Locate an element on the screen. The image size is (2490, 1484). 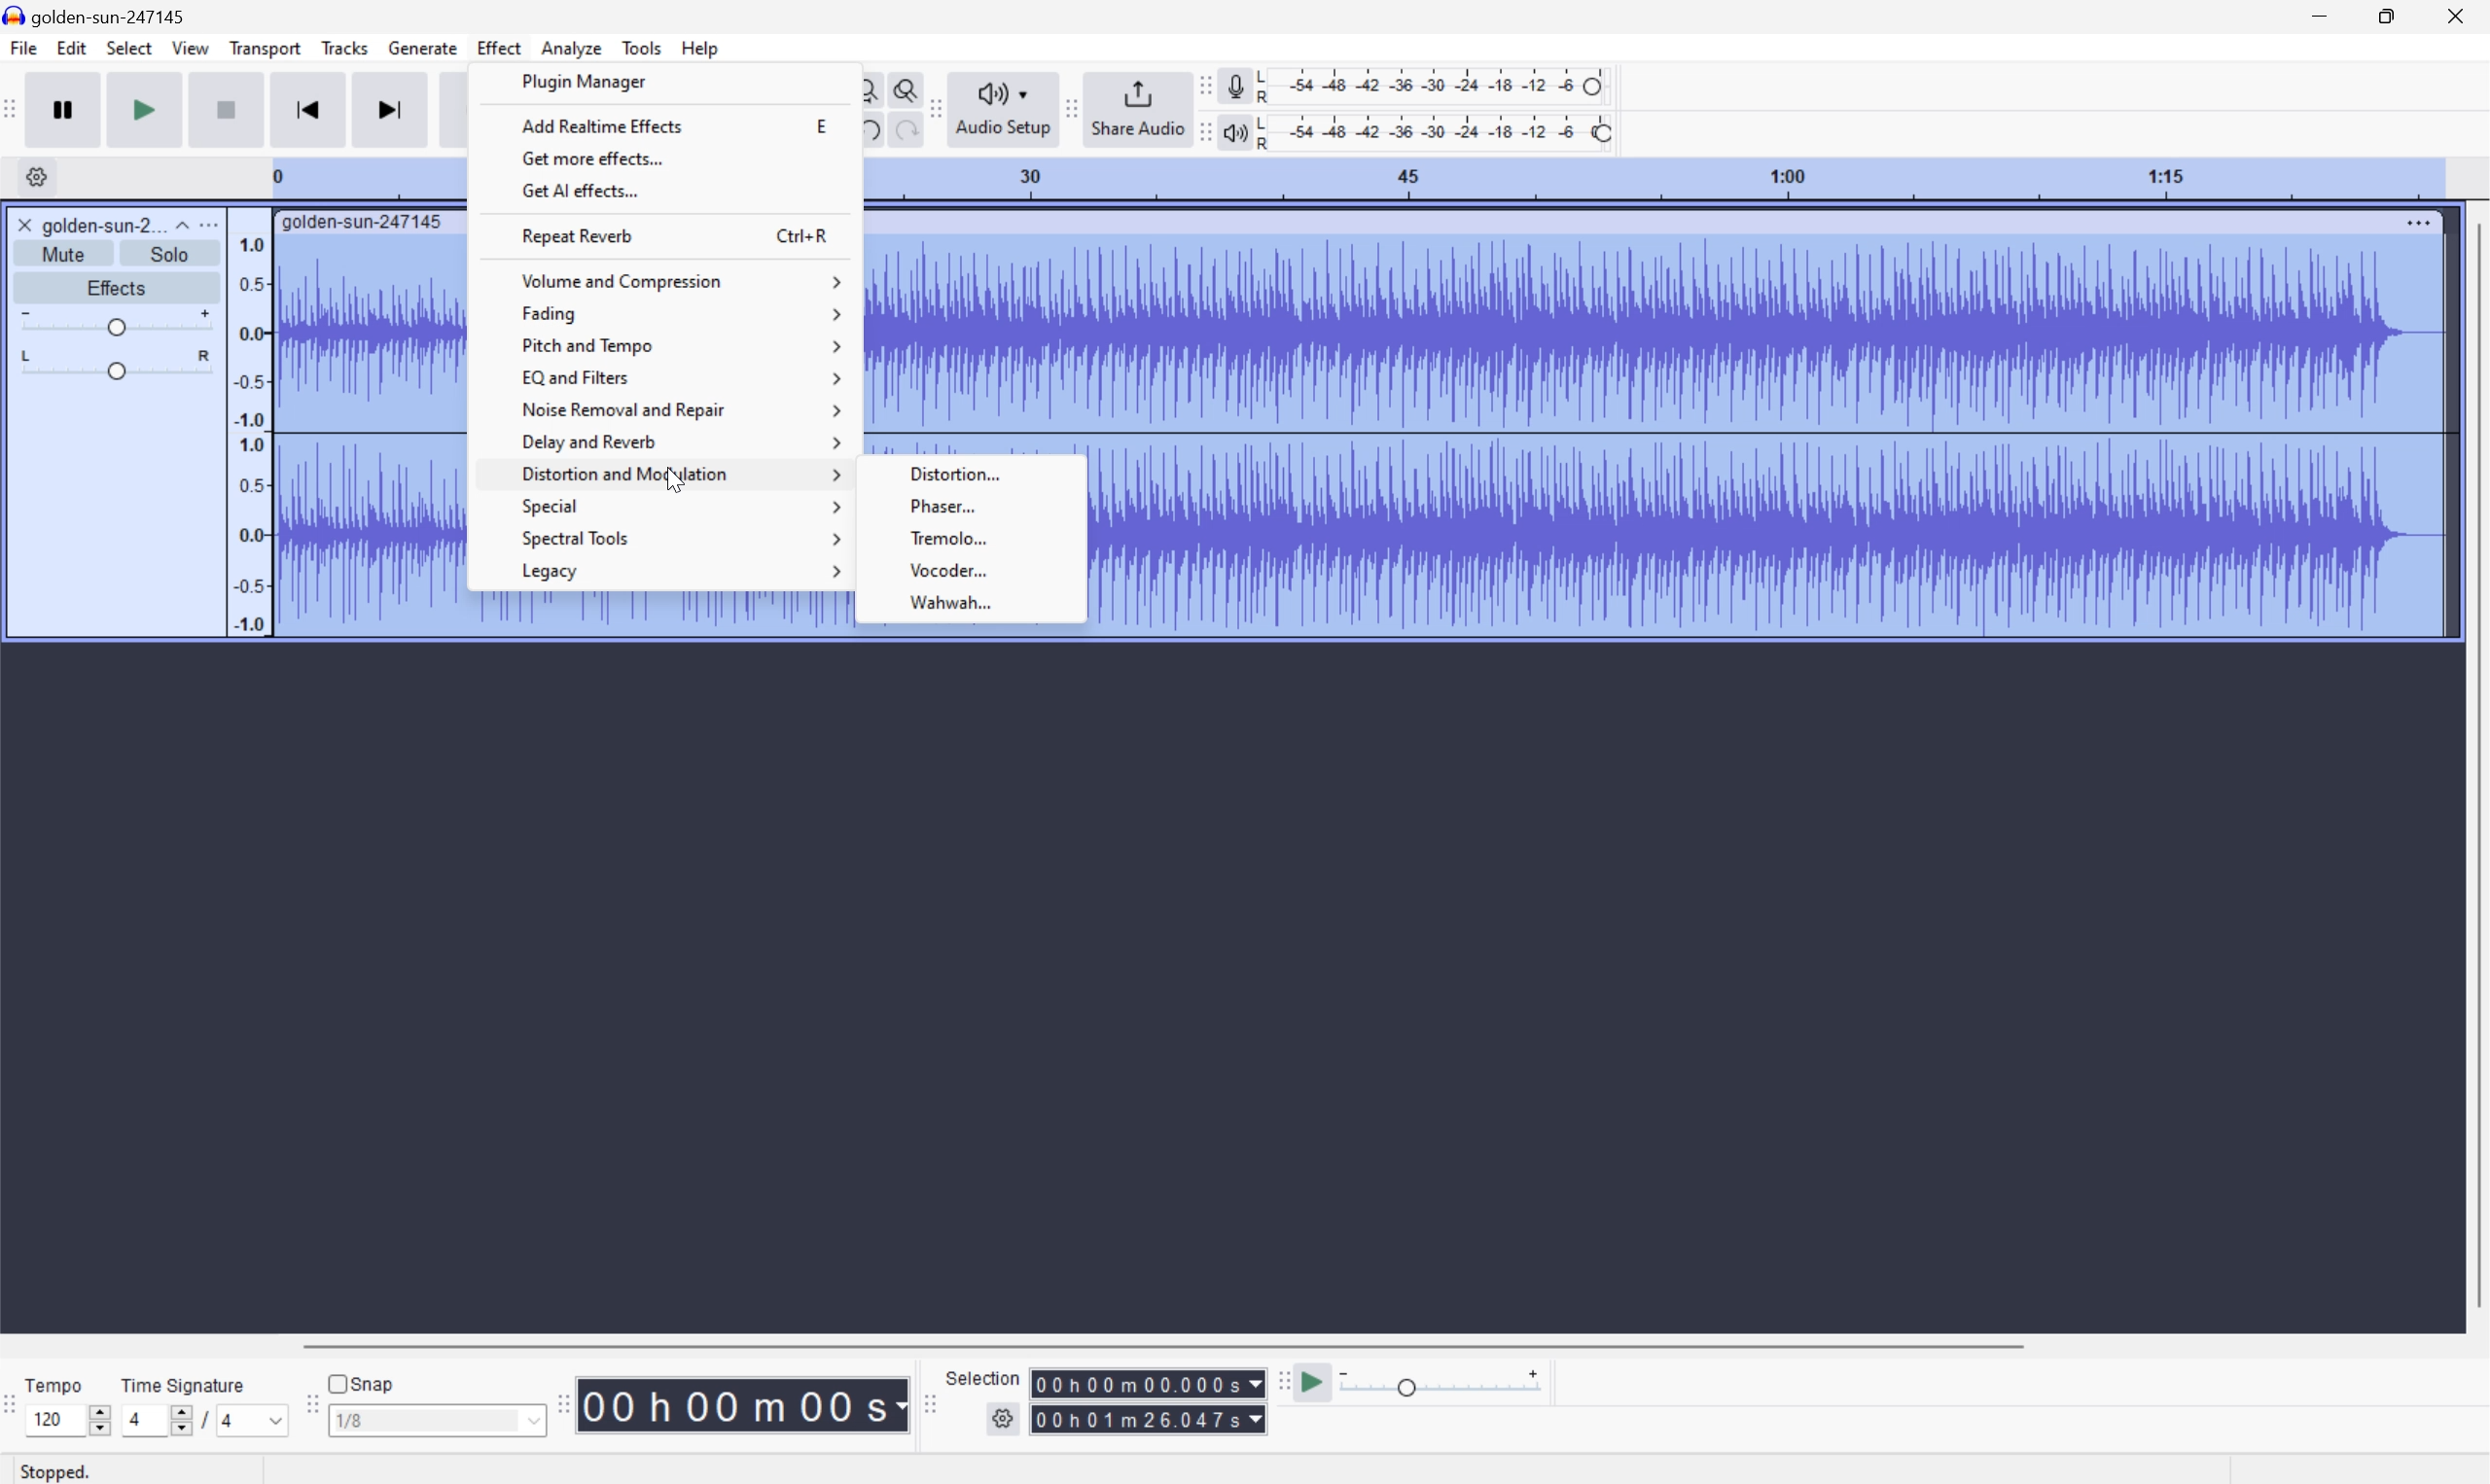
Skip to start is located at coordinates (307, 109).